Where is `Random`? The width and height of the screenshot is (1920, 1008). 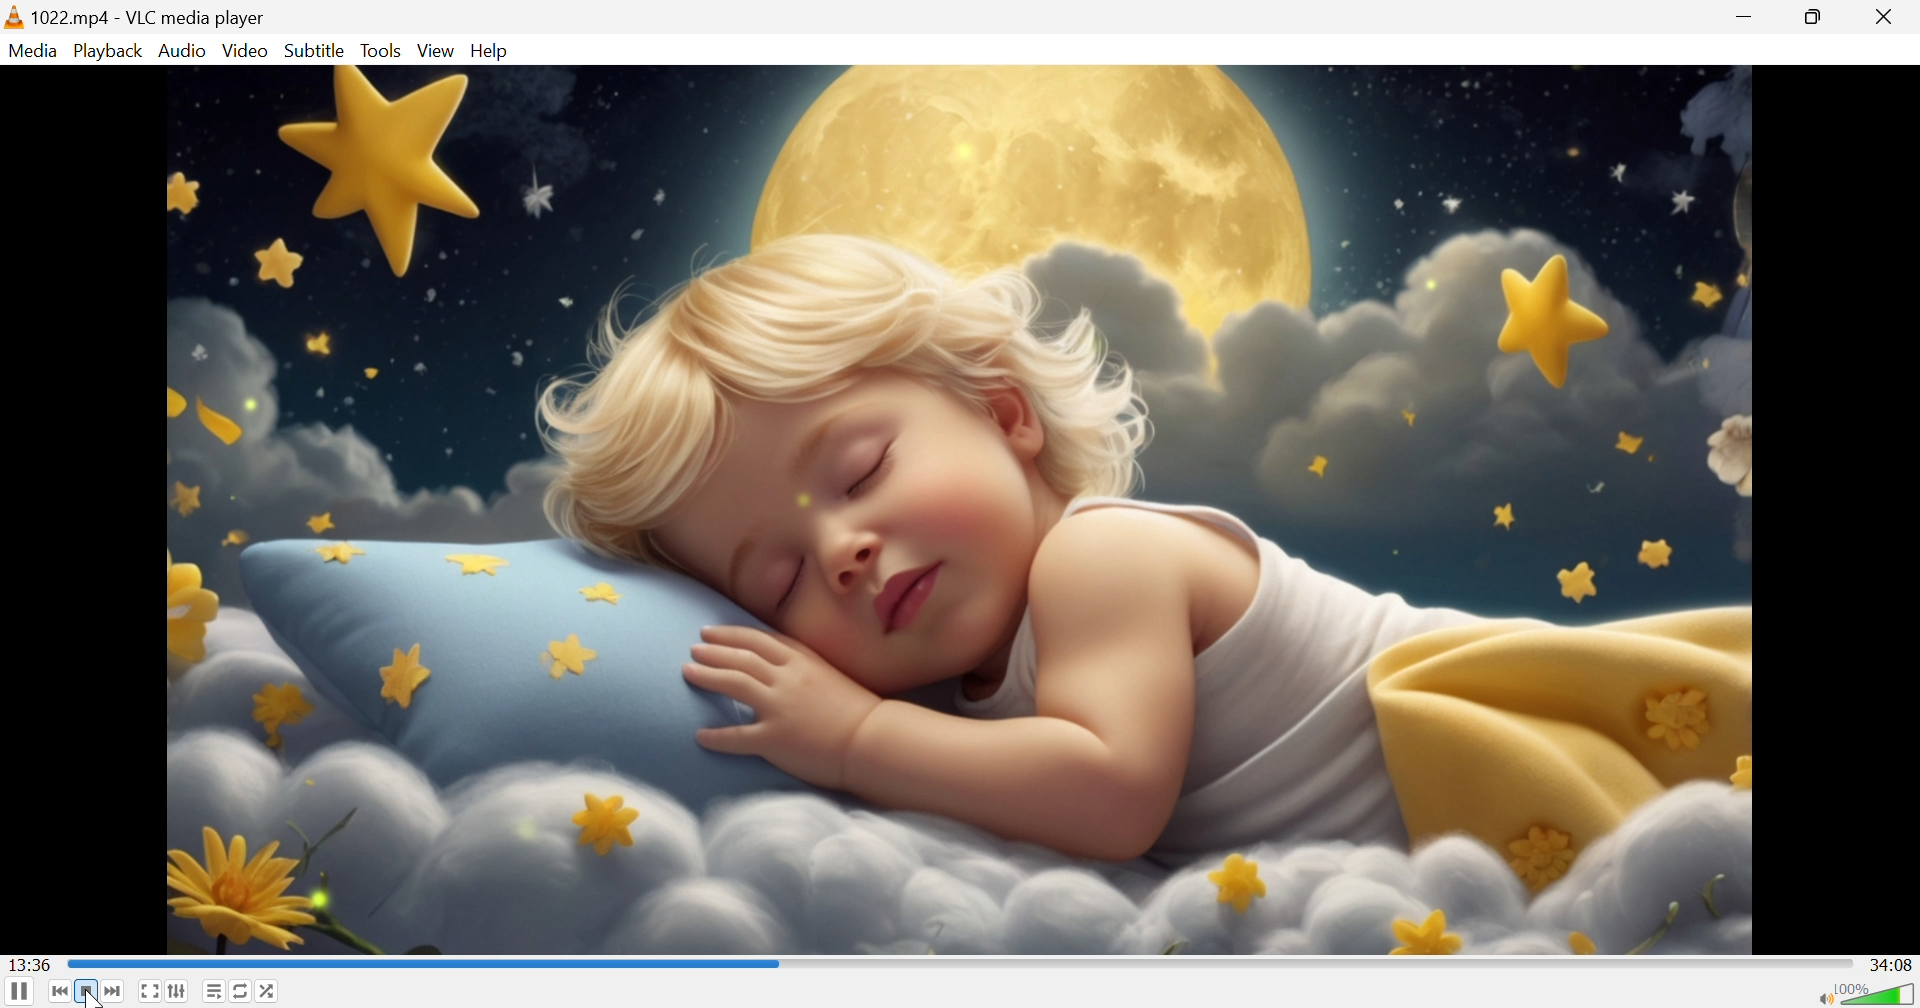
Random is located at coordinates (273, 992).